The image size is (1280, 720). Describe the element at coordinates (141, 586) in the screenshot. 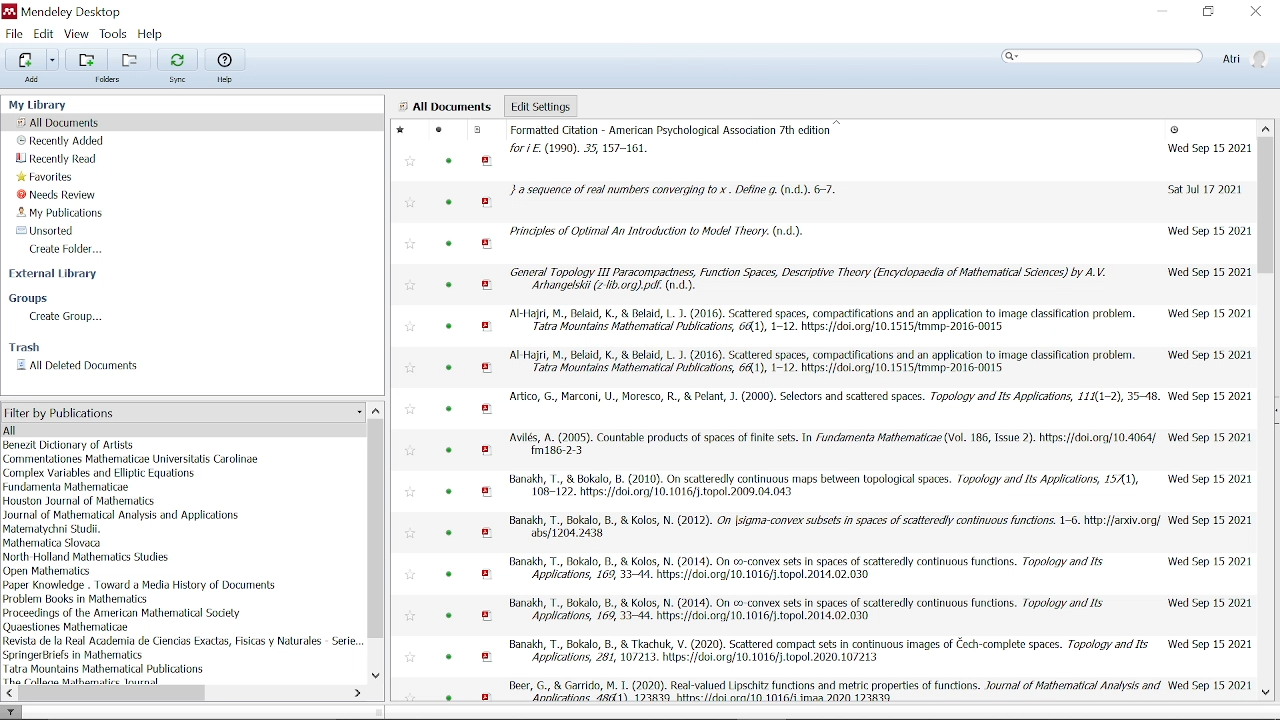

I see `author` at that location.